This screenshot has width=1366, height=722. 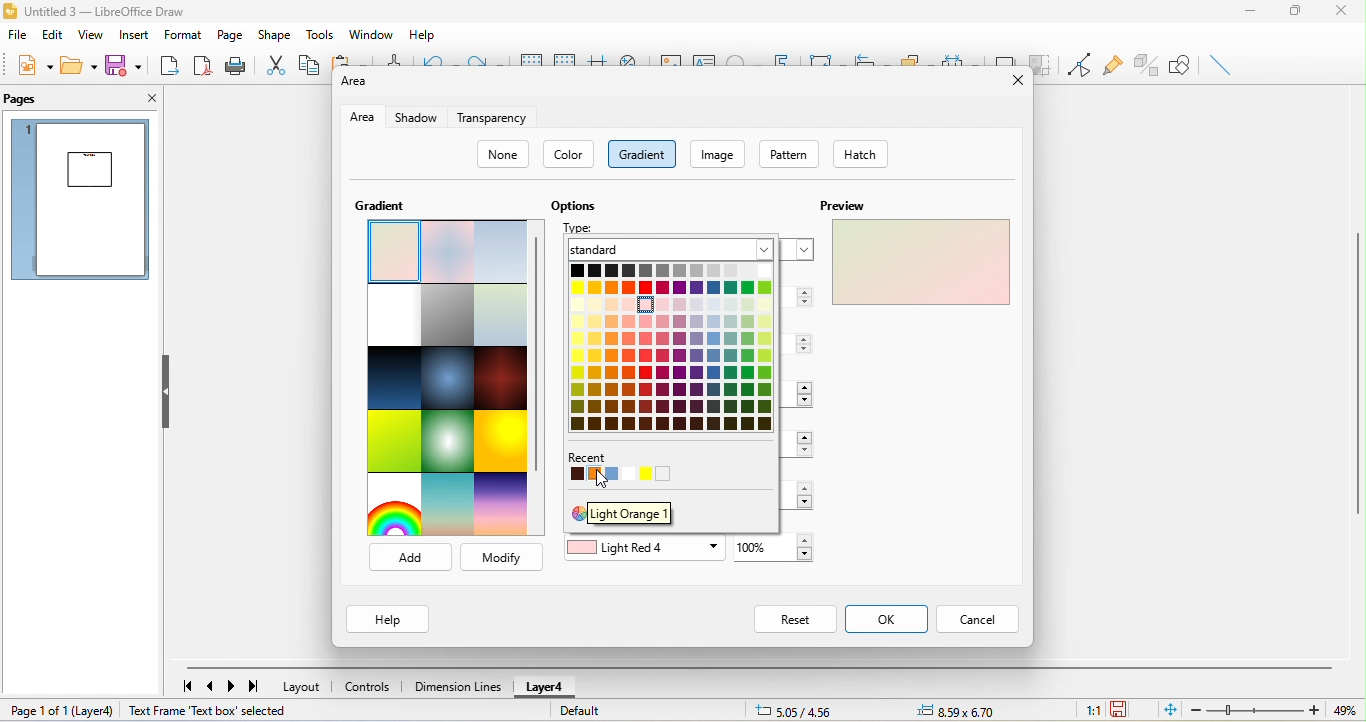 I want to click on rainbow, so click(x=393, y=505).